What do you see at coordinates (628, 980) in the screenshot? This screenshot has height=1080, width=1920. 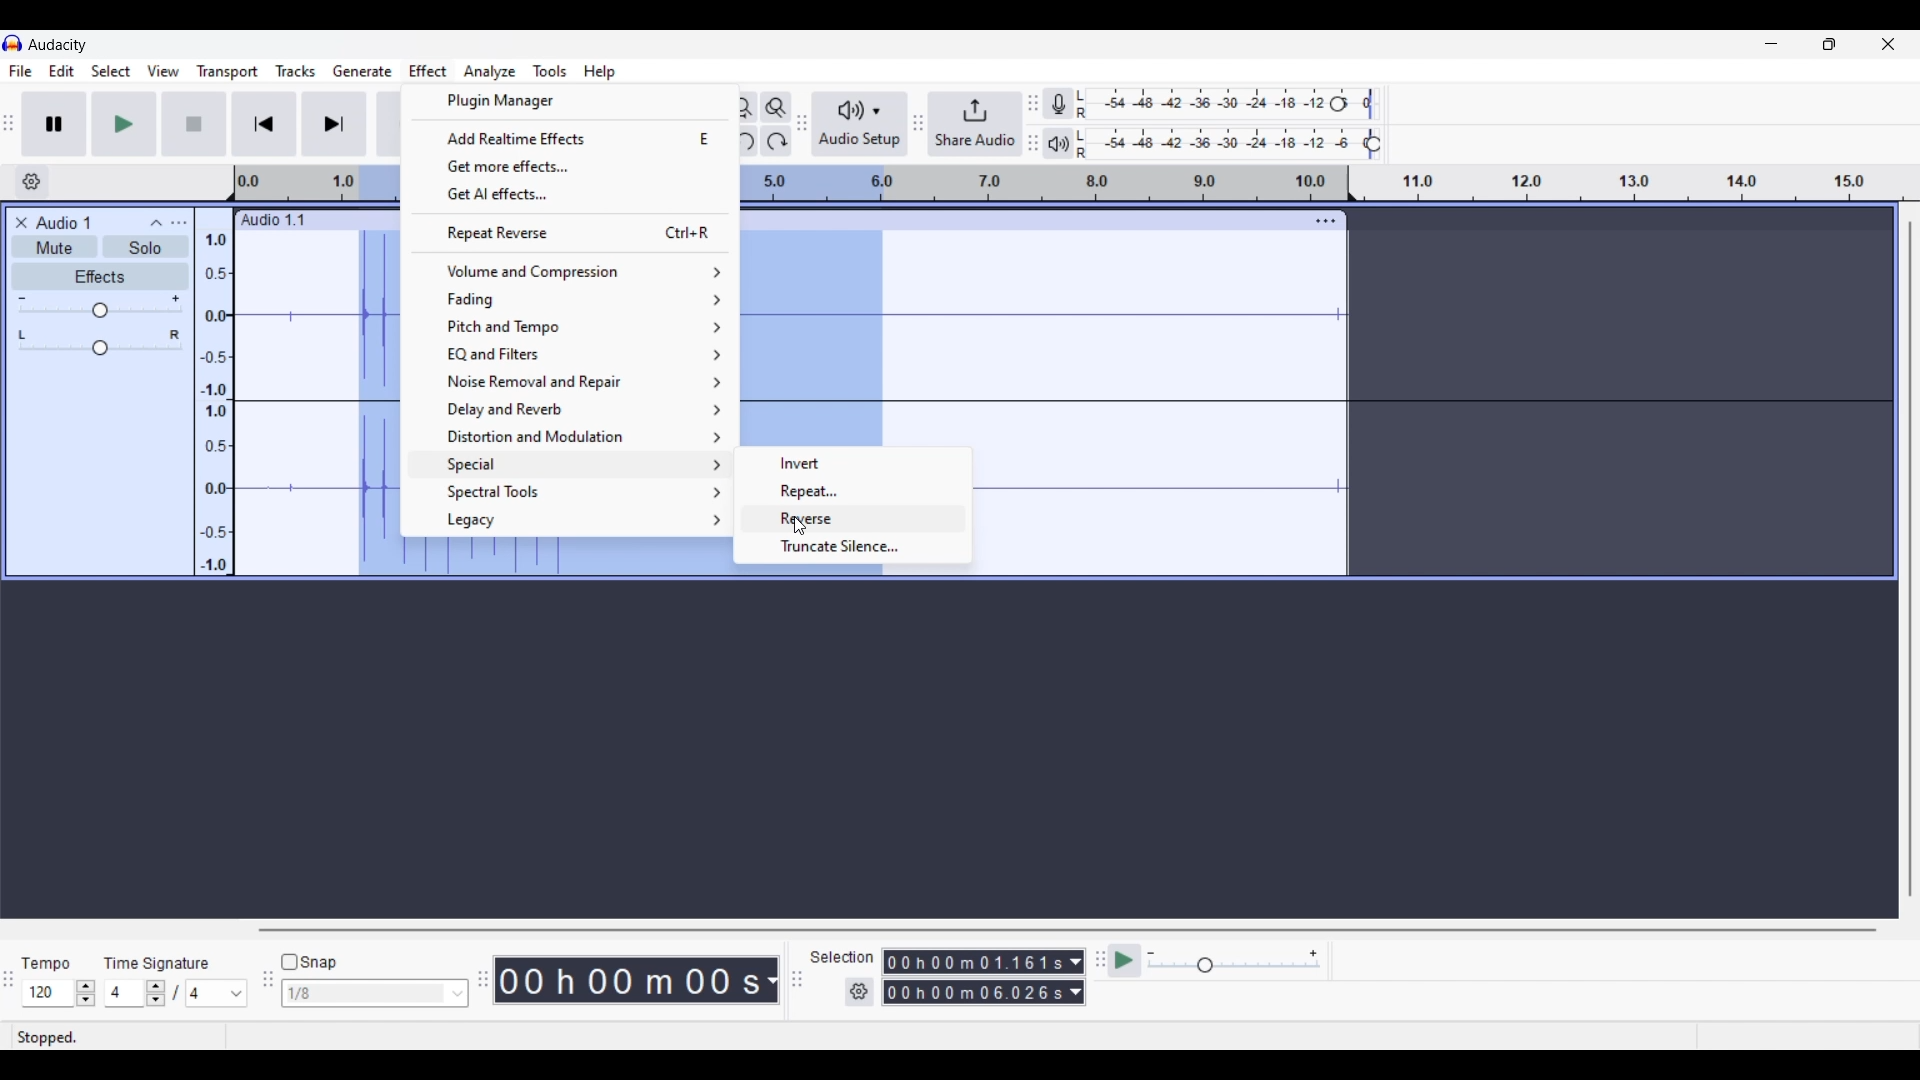 I see `Recorded duration` at bounding box center [628, 980].